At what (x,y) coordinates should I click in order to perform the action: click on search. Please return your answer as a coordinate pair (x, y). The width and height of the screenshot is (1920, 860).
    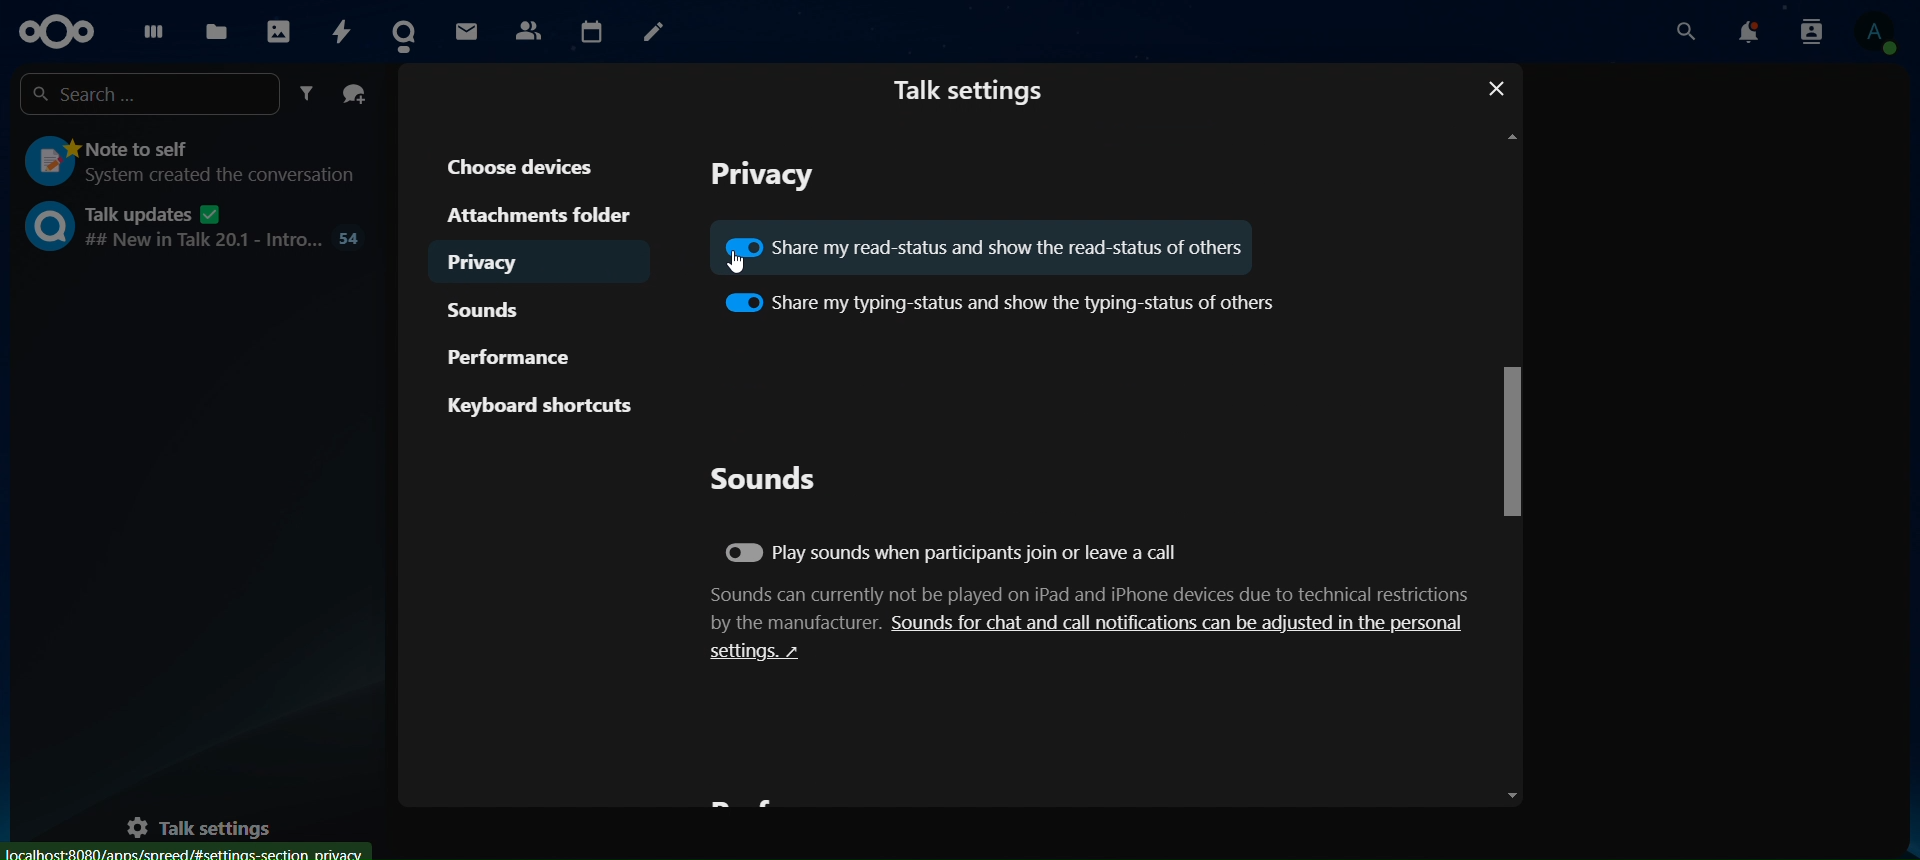
    Looking at the image, I should click on (1688, 31).